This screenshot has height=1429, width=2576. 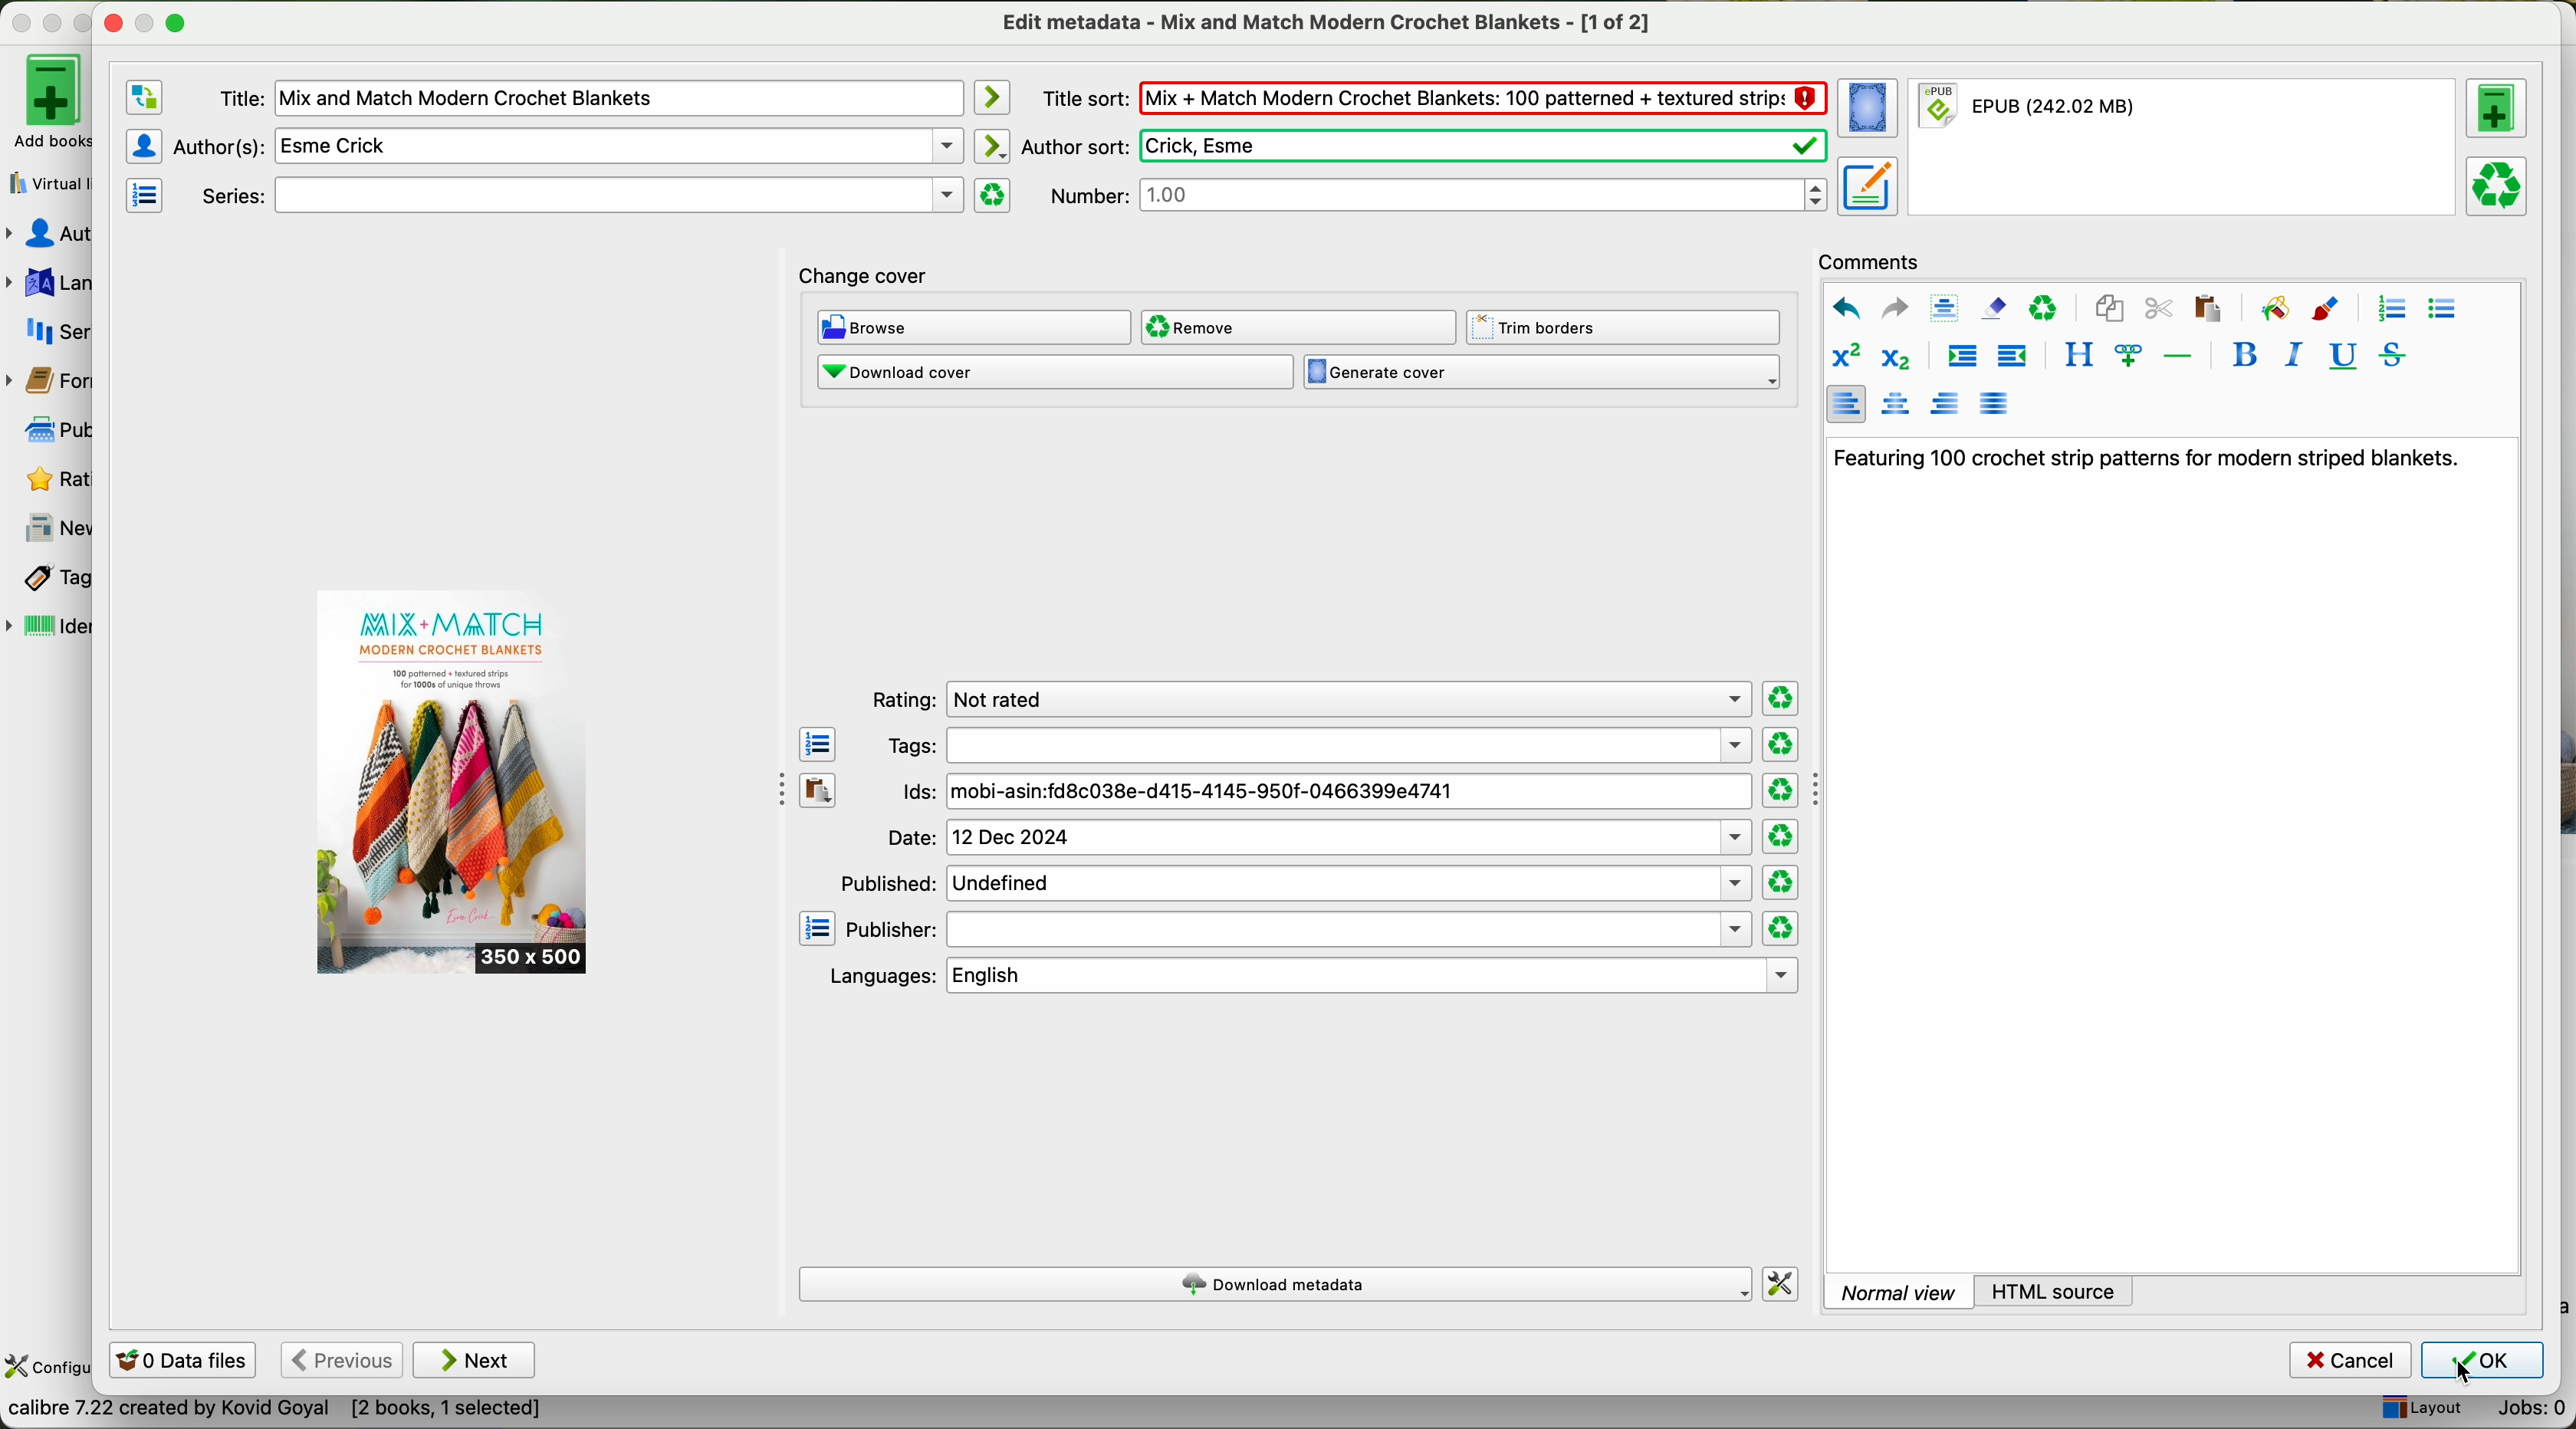 I want to click on author sort, so click(x=1421, y=146).